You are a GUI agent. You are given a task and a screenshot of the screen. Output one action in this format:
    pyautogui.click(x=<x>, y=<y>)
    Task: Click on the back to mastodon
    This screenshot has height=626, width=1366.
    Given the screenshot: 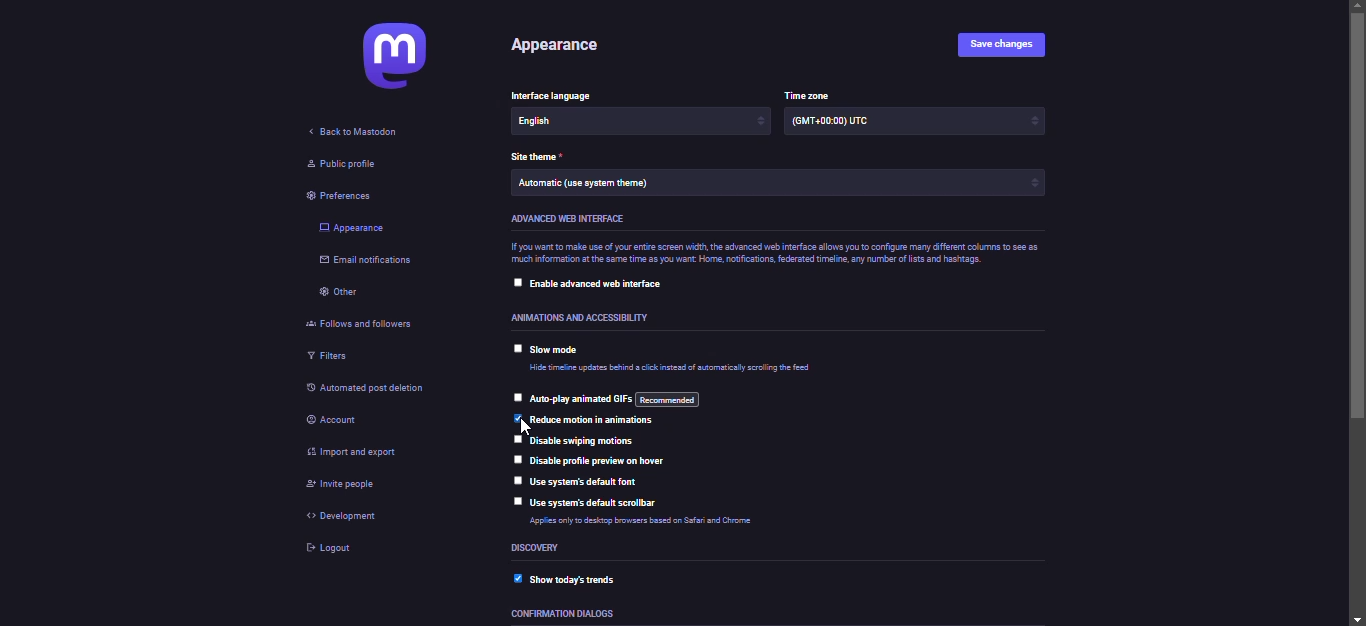 What is the action you would take?
    pyautogui.click(x=355, y=132)
    